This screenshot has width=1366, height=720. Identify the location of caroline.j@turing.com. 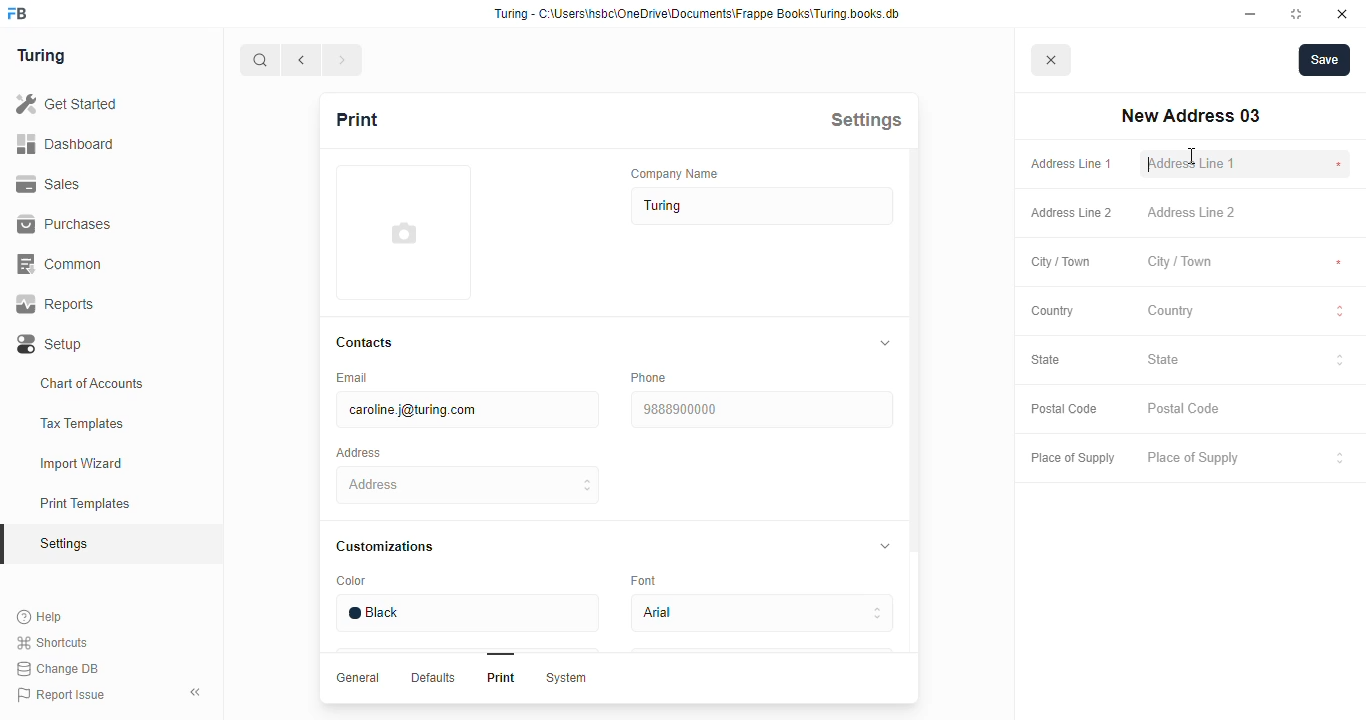
(466, 410).